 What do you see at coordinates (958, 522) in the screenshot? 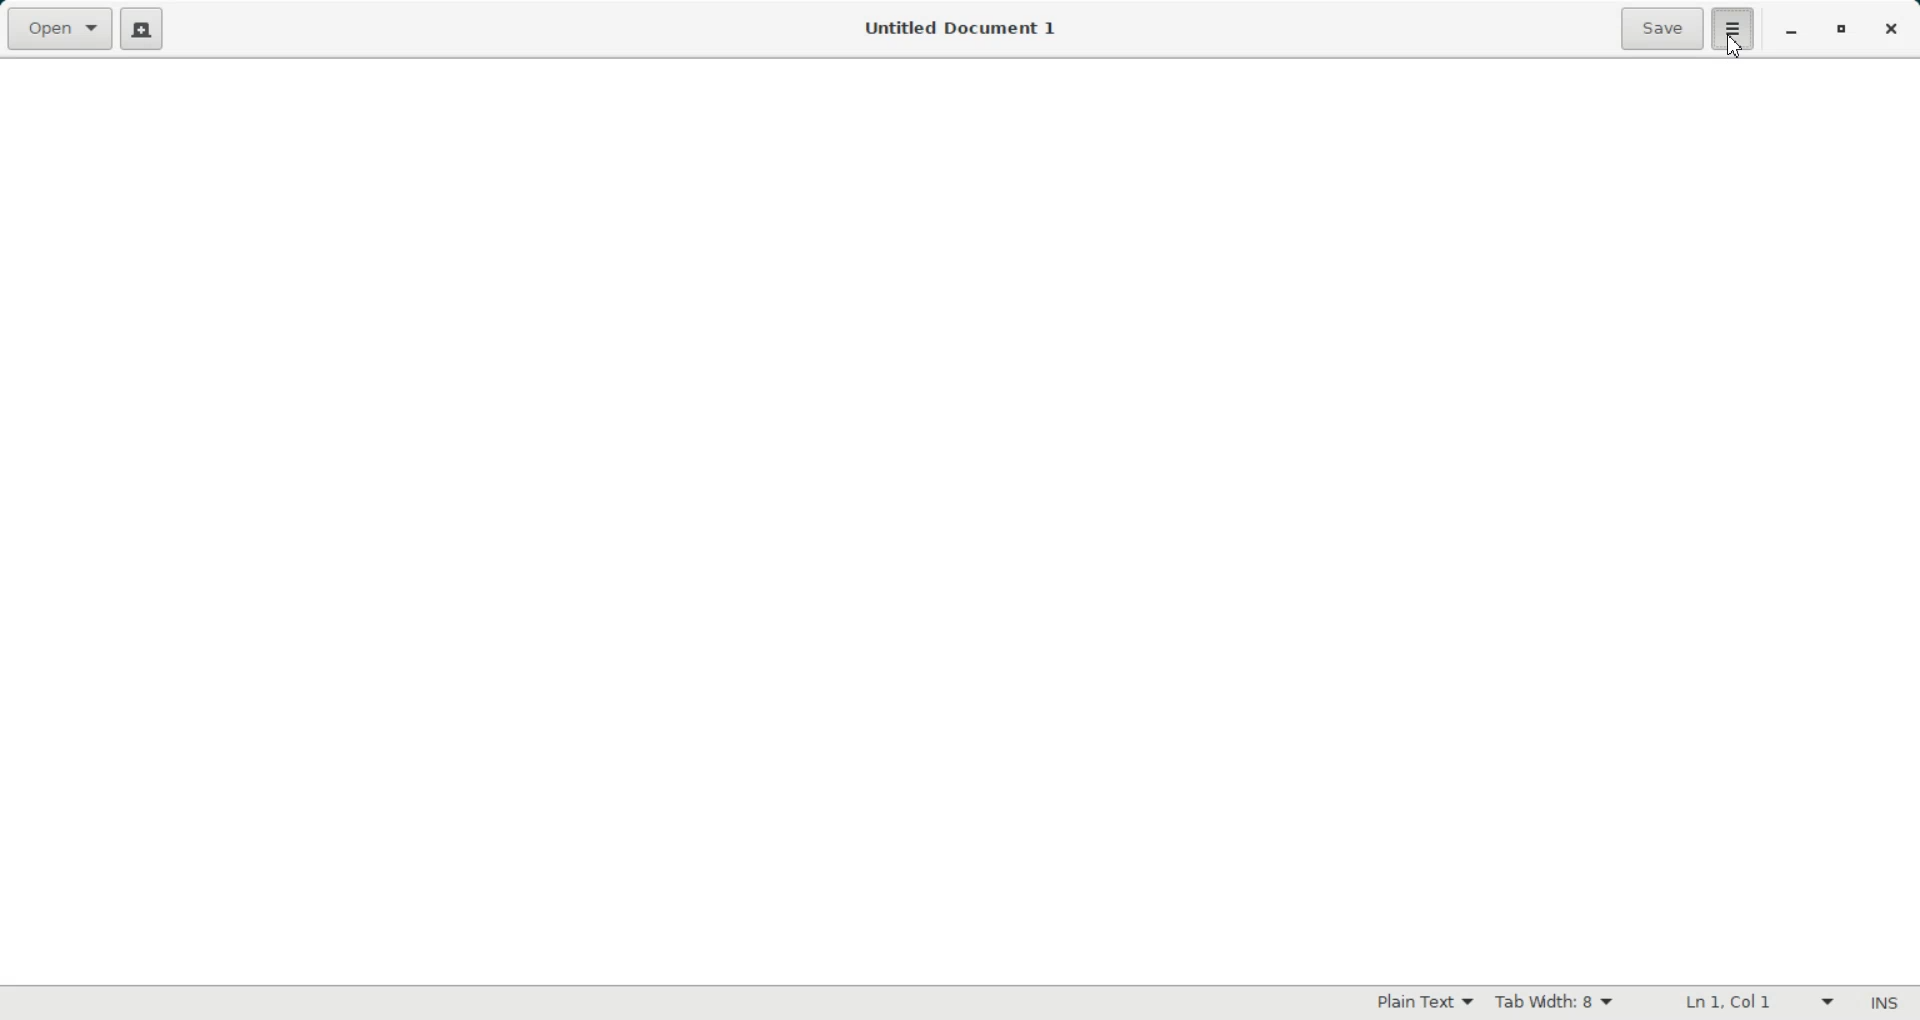
I see `Text Entry Pane` at bounding box center [958, 522].